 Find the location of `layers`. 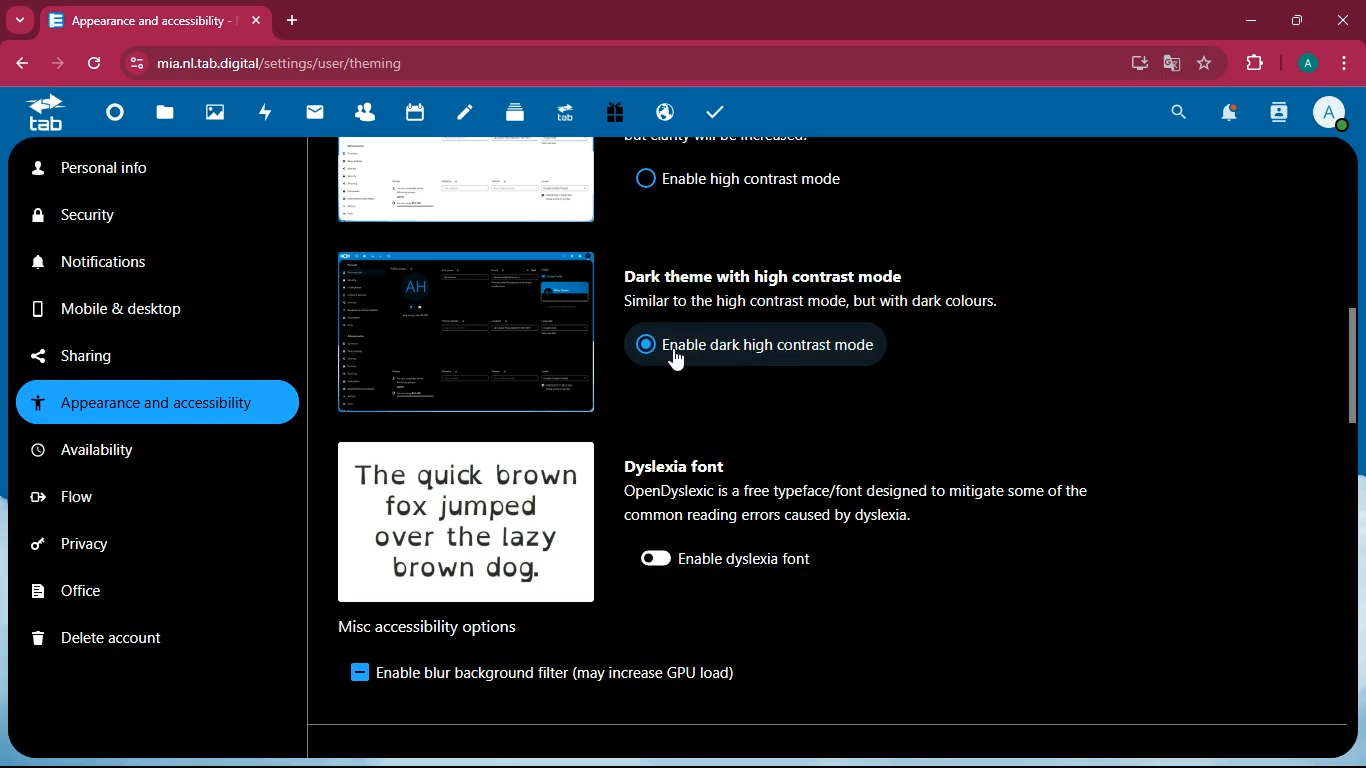

layers is located at coordinates (522, 116).